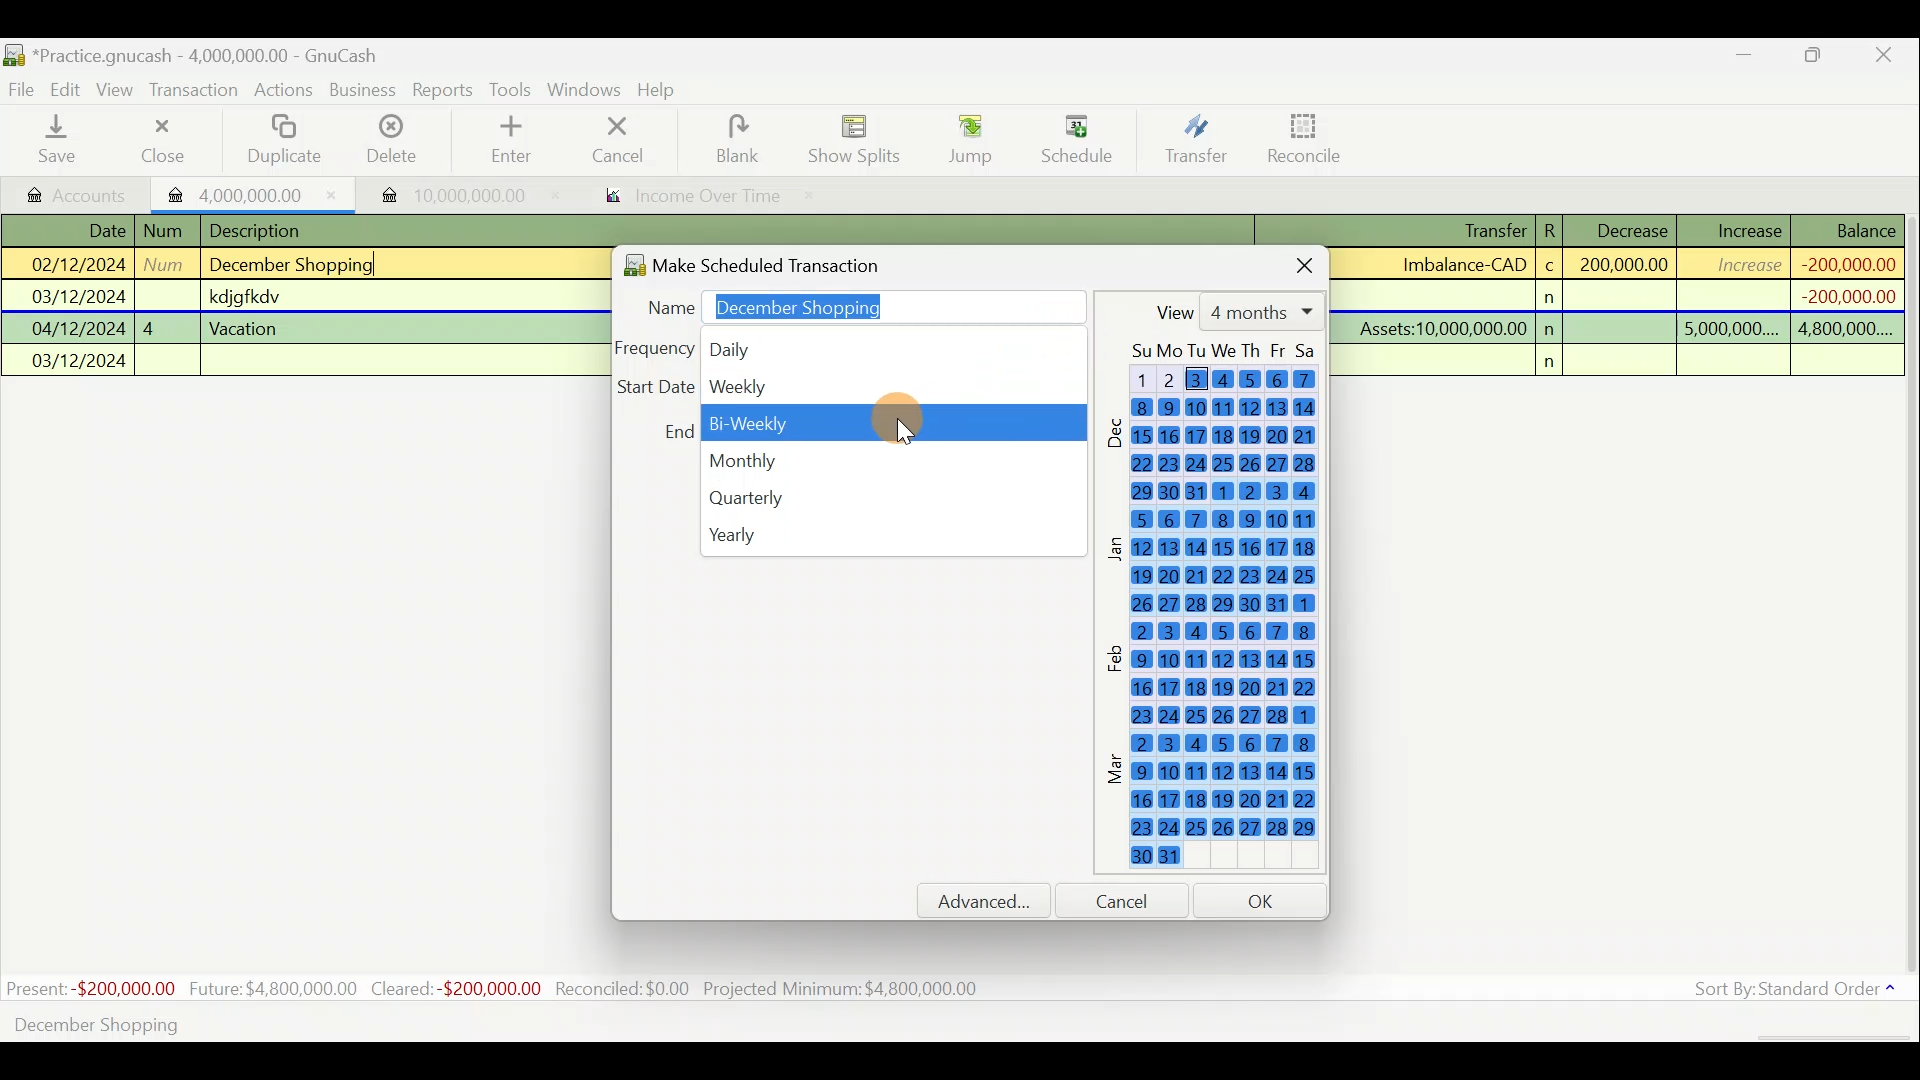 This screenshot has width=1920, height=1080. Describe the element at coordinates (509, 140) in the screenshot. I see `Enter` at that location.